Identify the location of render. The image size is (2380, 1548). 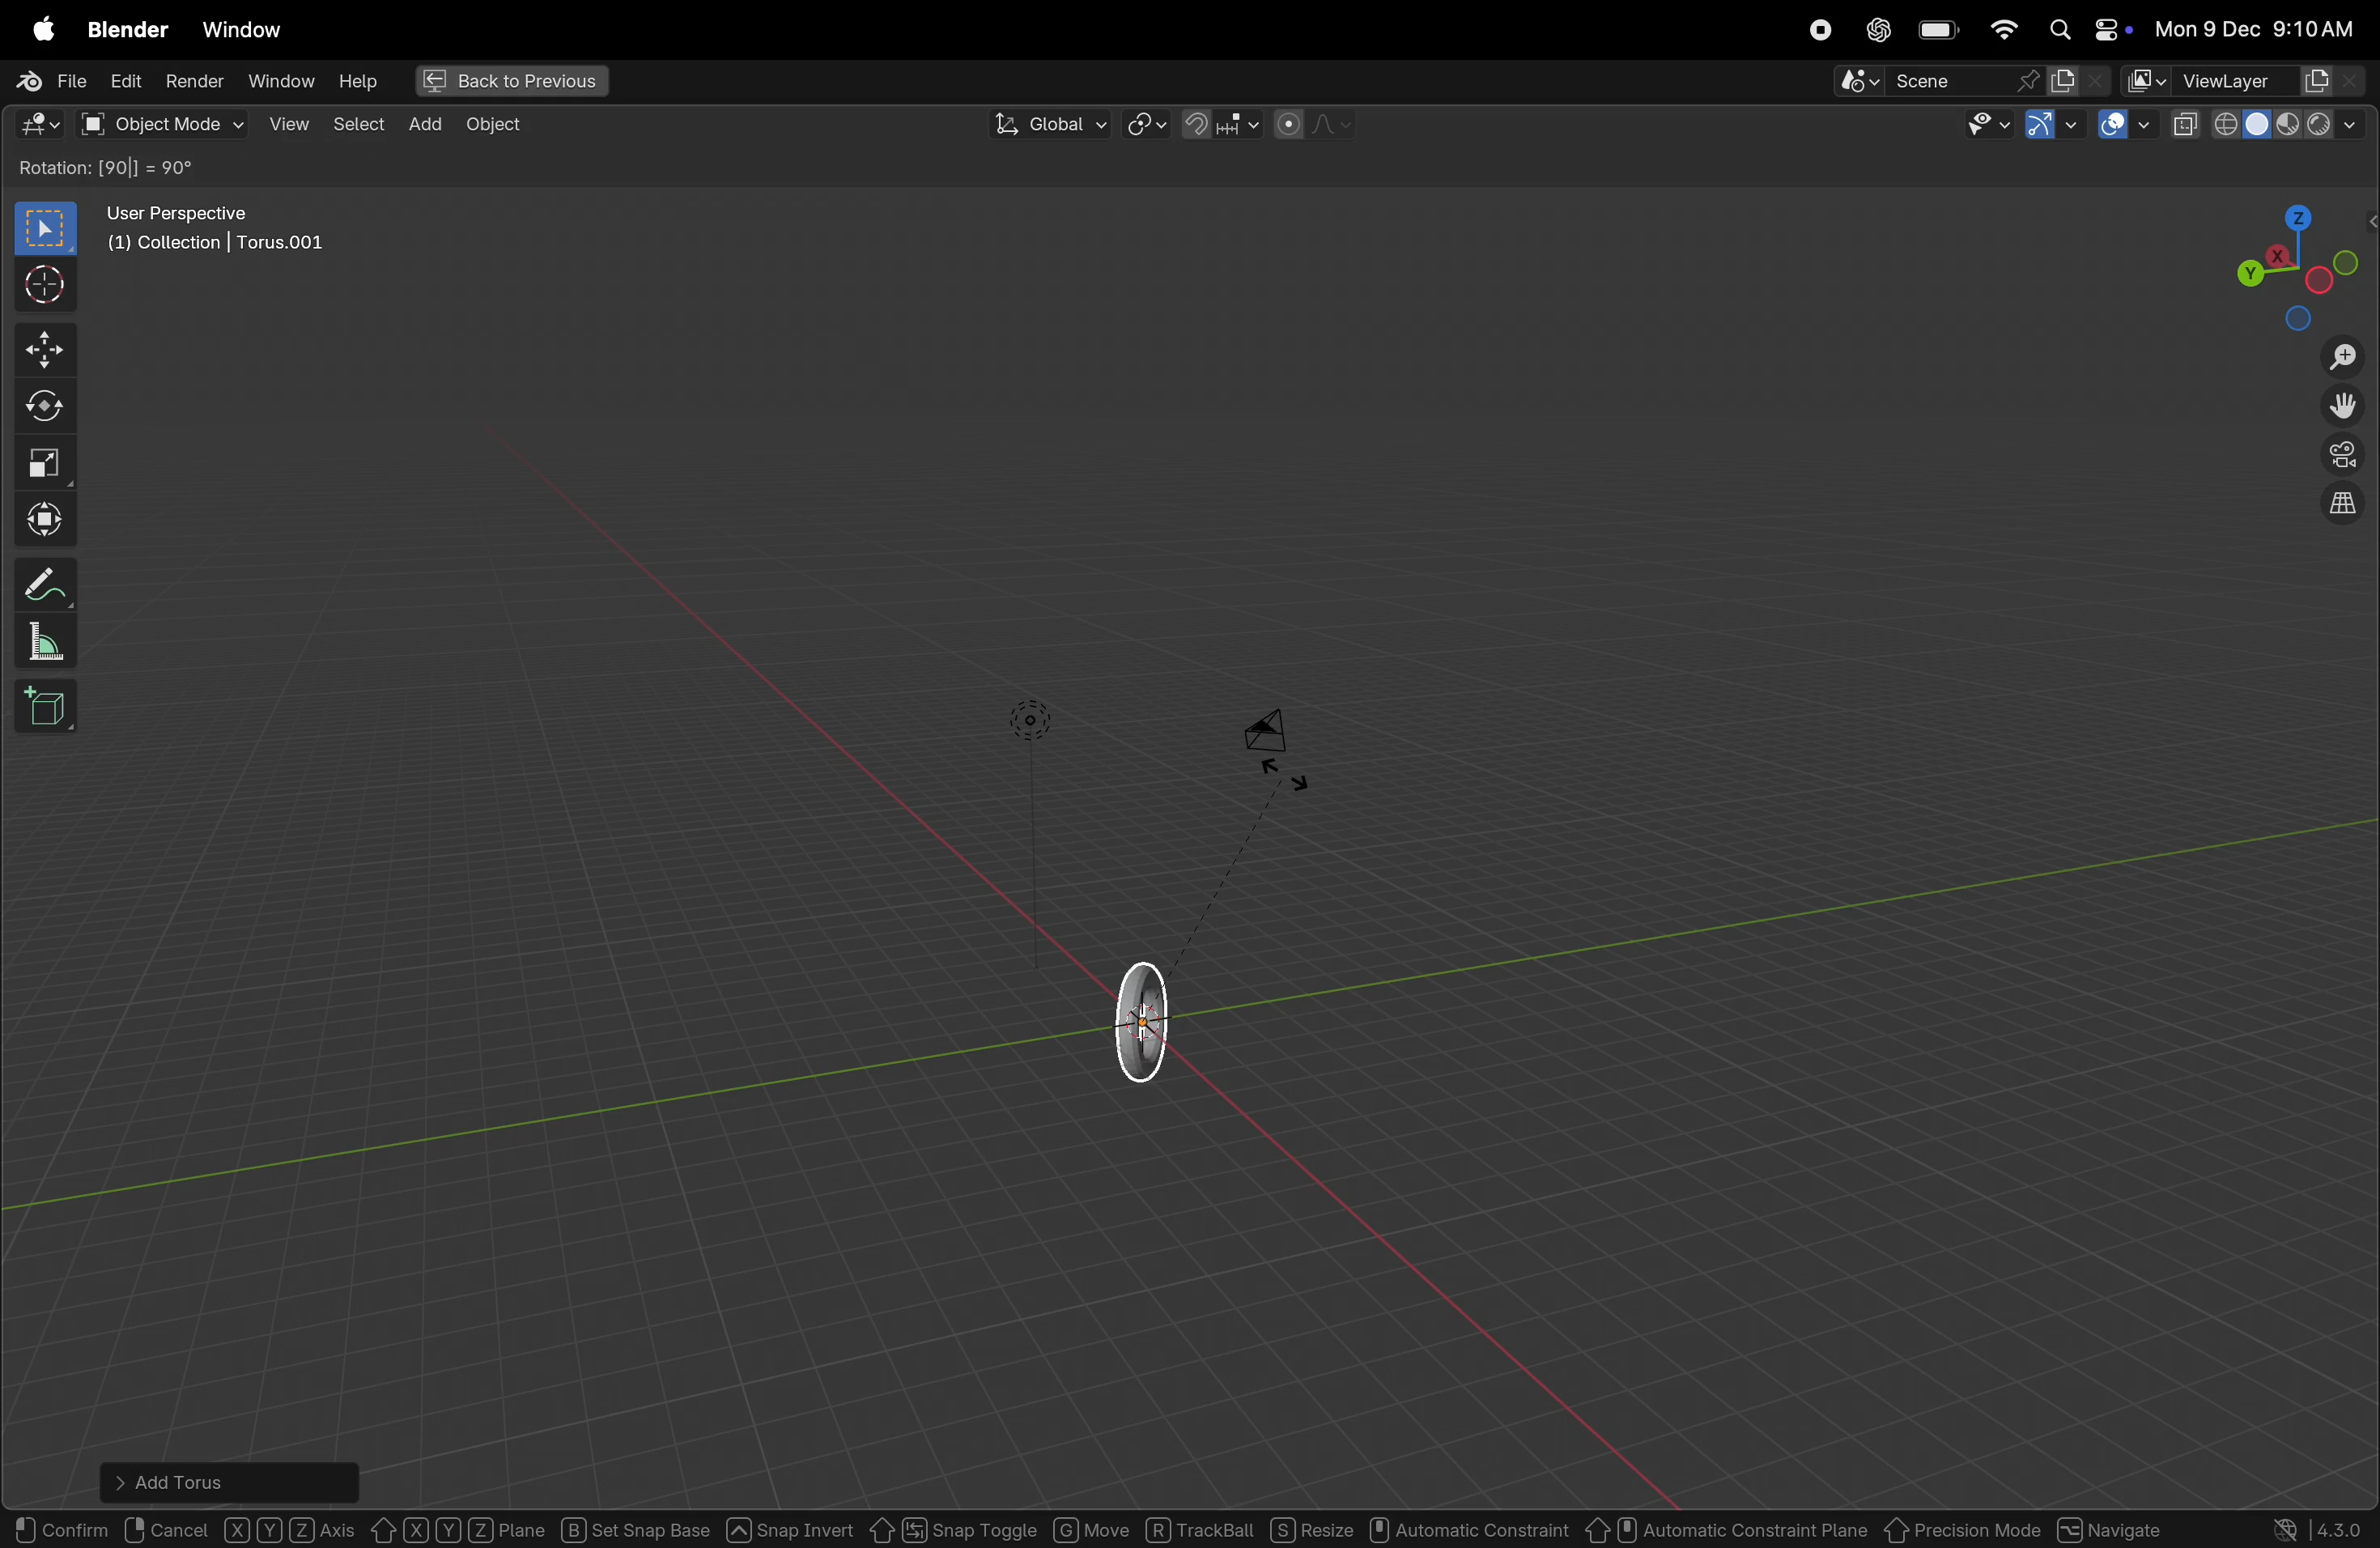
(192, 81).